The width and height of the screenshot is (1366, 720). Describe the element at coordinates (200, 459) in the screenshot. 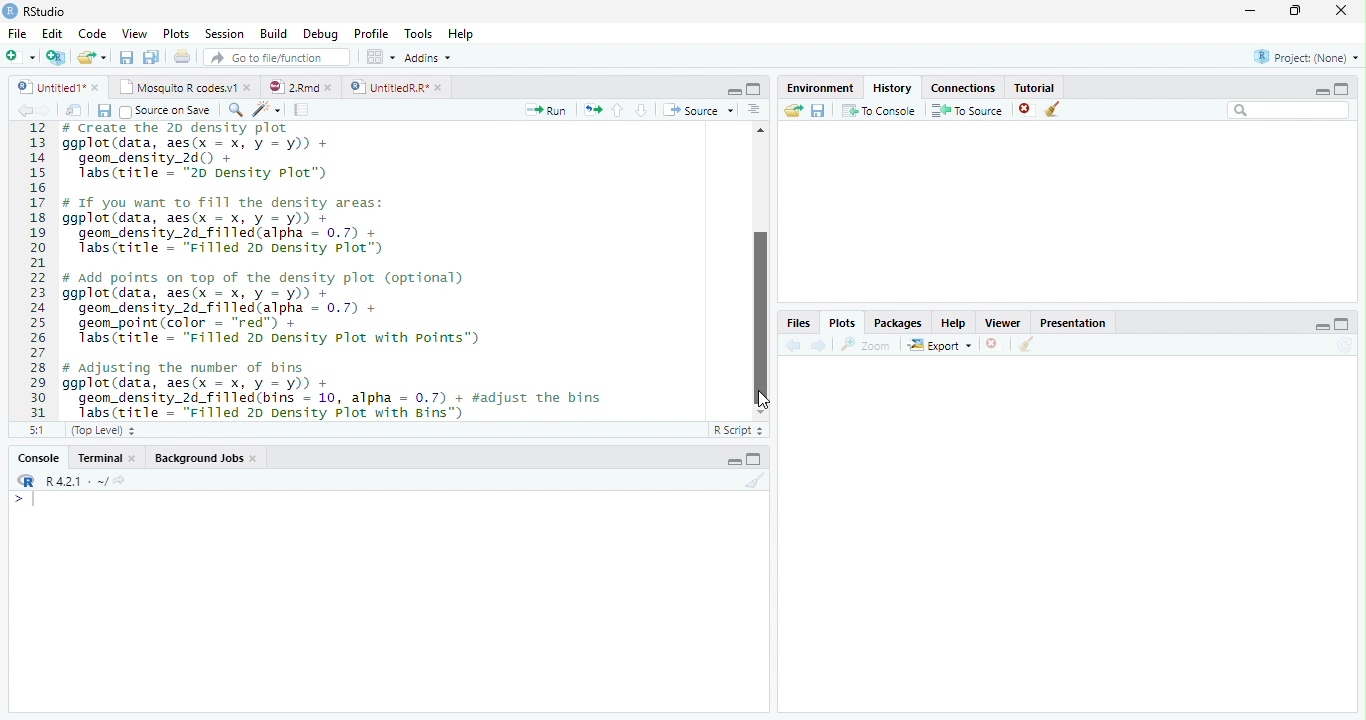

I see `Background Jobs` at that location.